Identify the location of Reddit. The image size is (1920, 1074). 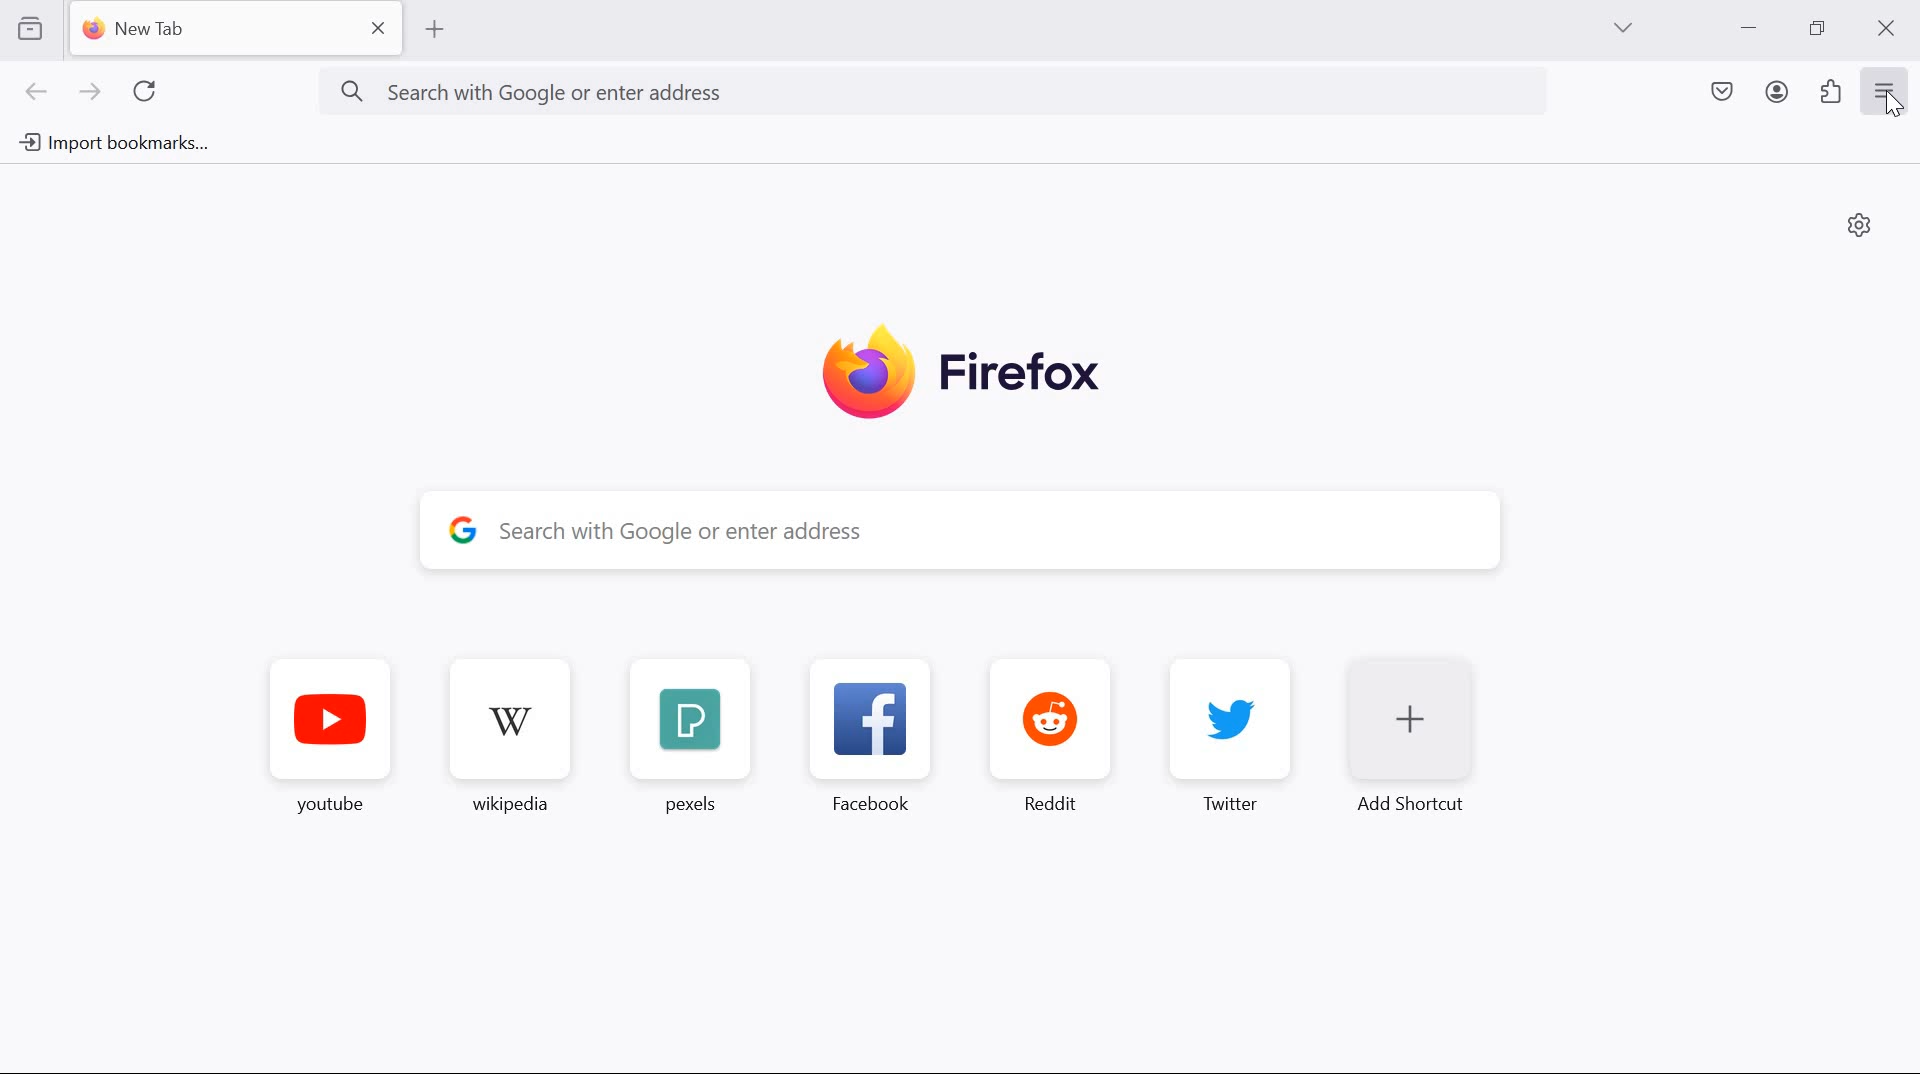
(1049, 726).